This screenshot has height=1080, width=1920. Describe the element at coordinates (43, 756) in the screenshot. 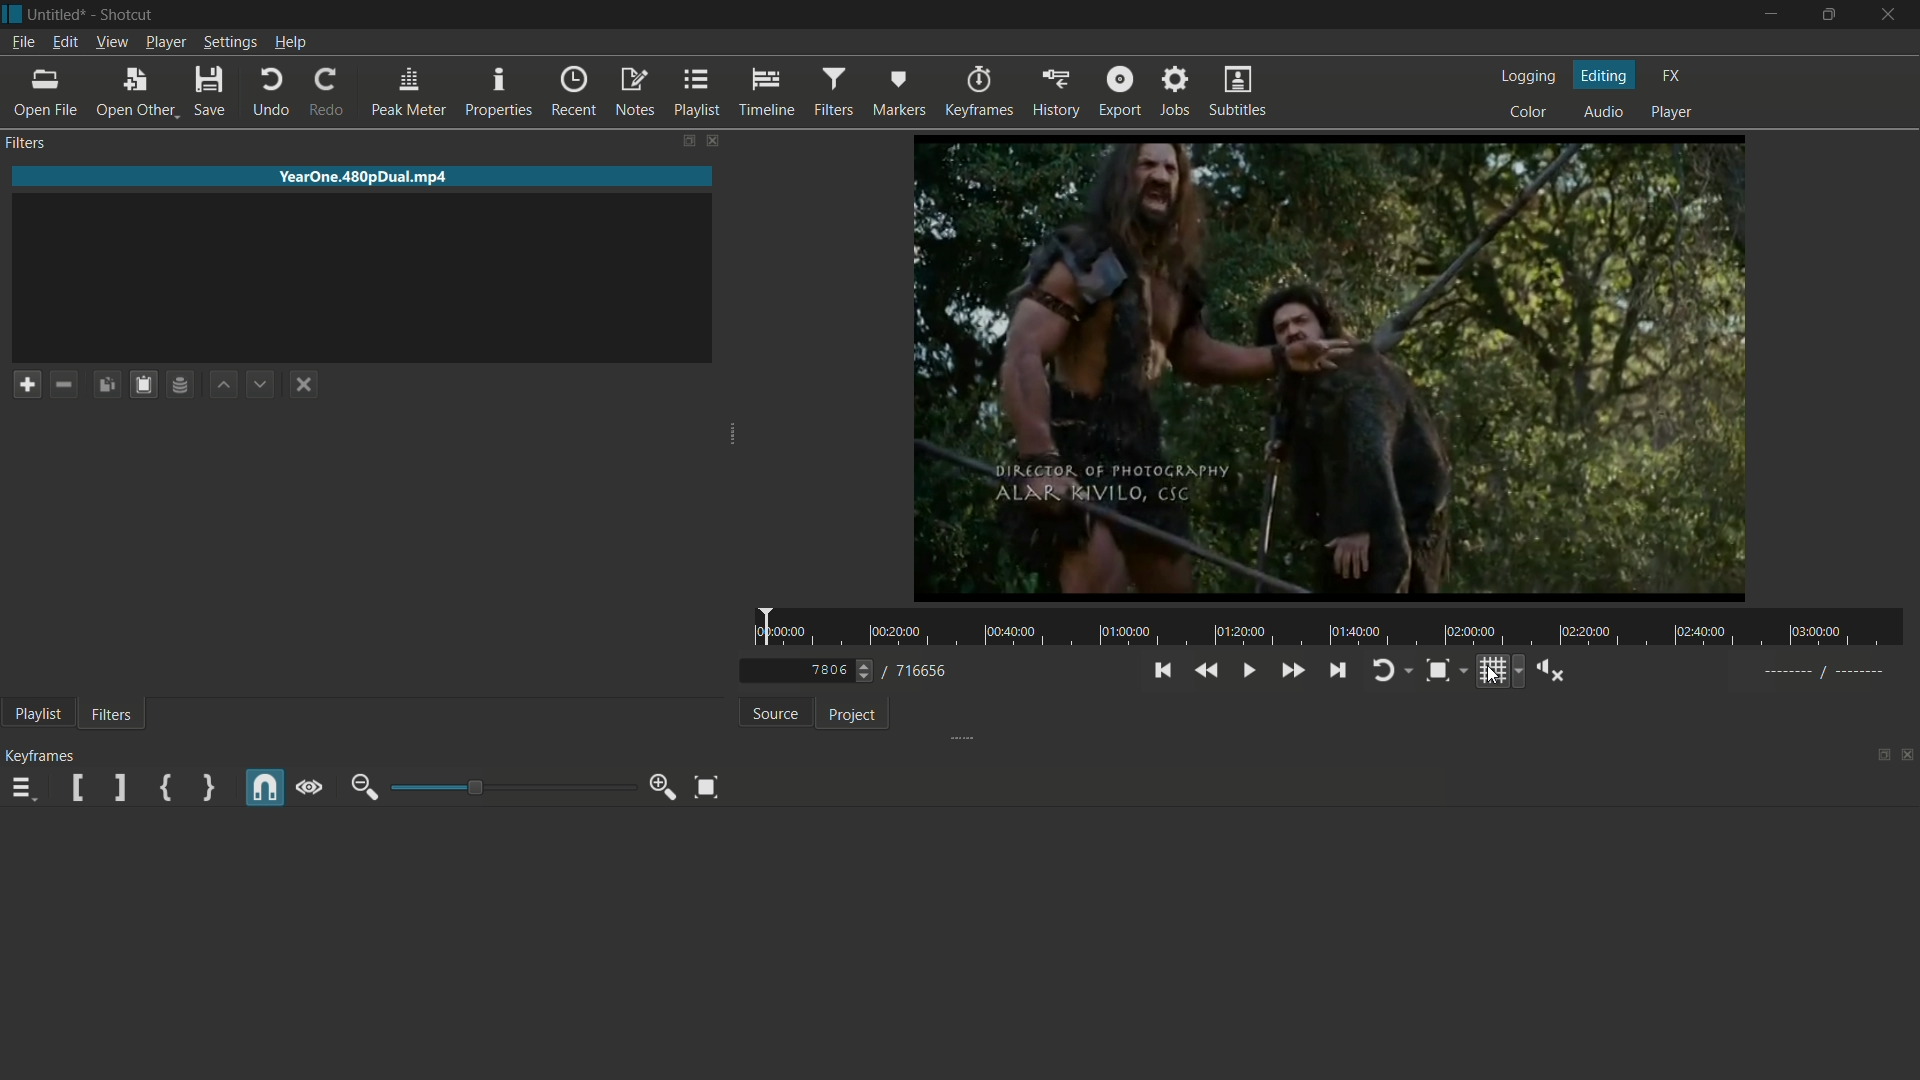

I see `keyframes` at that location.